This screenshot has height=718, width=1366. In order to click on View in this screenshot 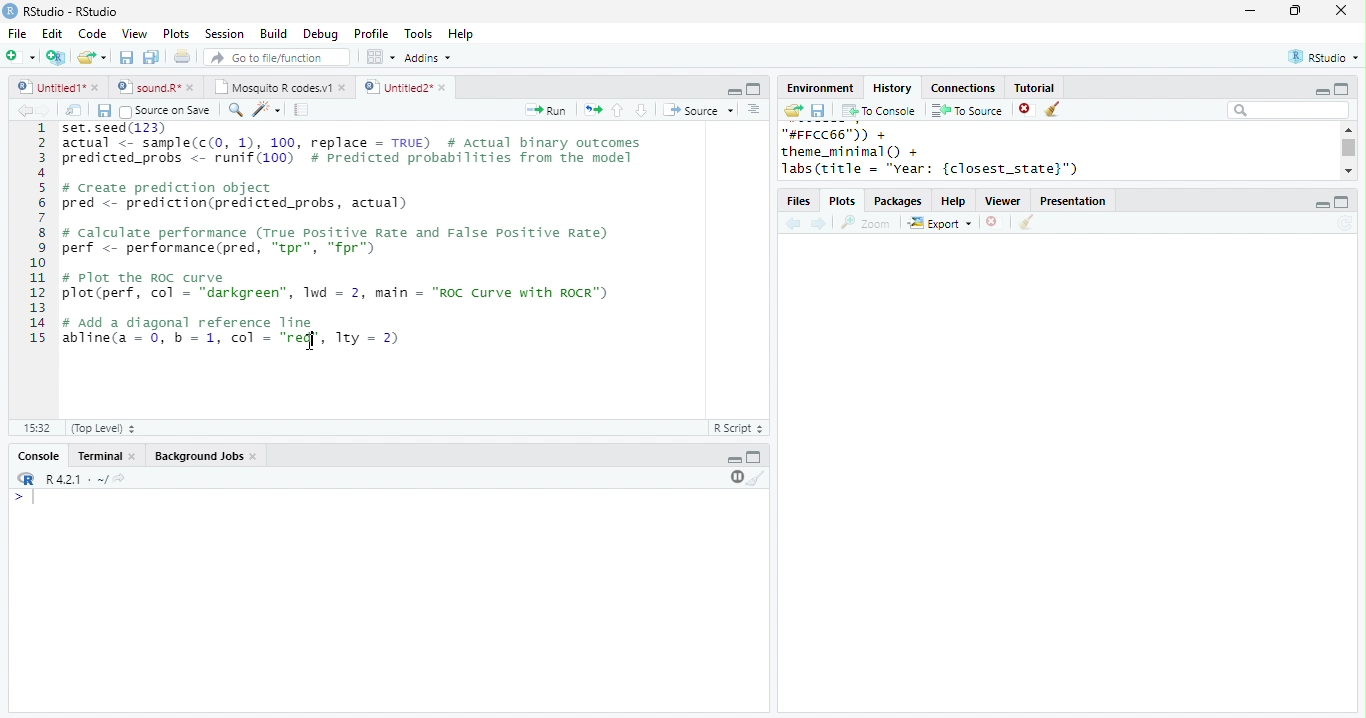, I will do `click(134, 34)`.